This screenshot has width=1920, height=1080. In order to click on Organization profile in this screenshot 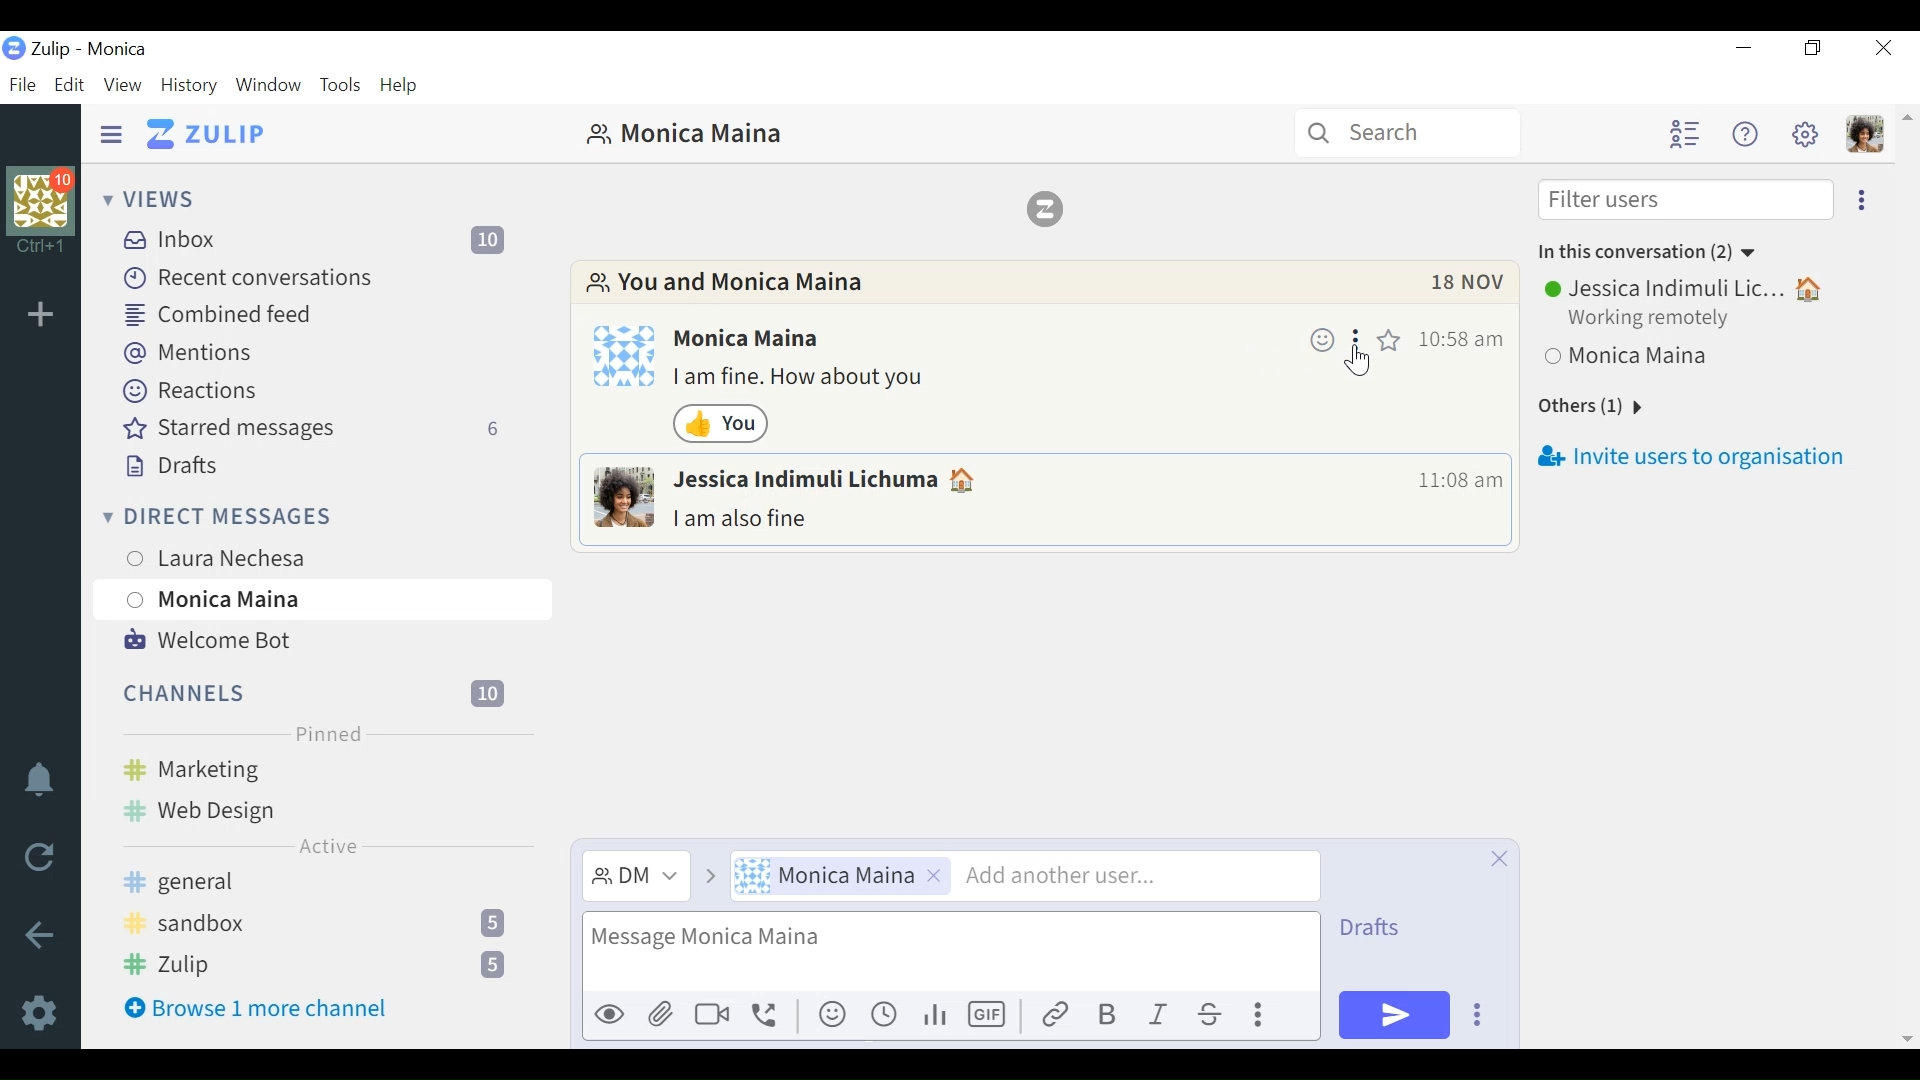, I will do `click(41, 196)`.